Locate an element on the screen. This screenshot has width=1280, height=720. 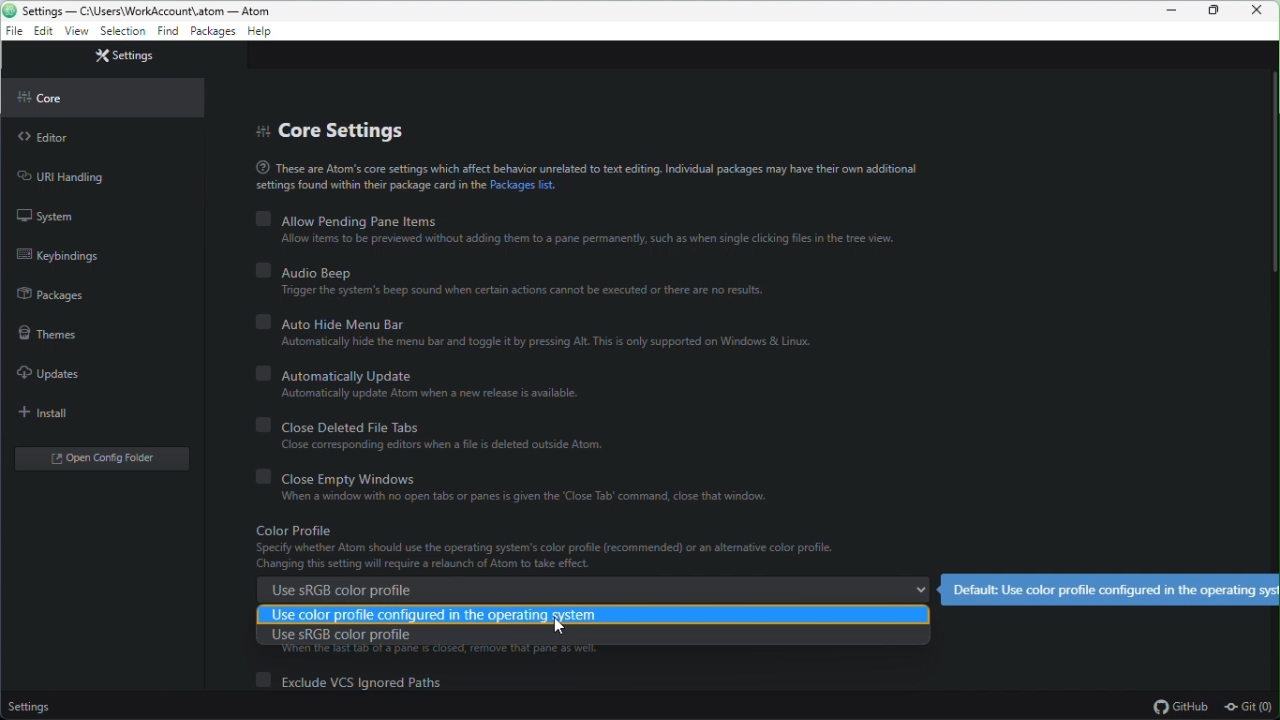
view is located at coordinates (76, 32).